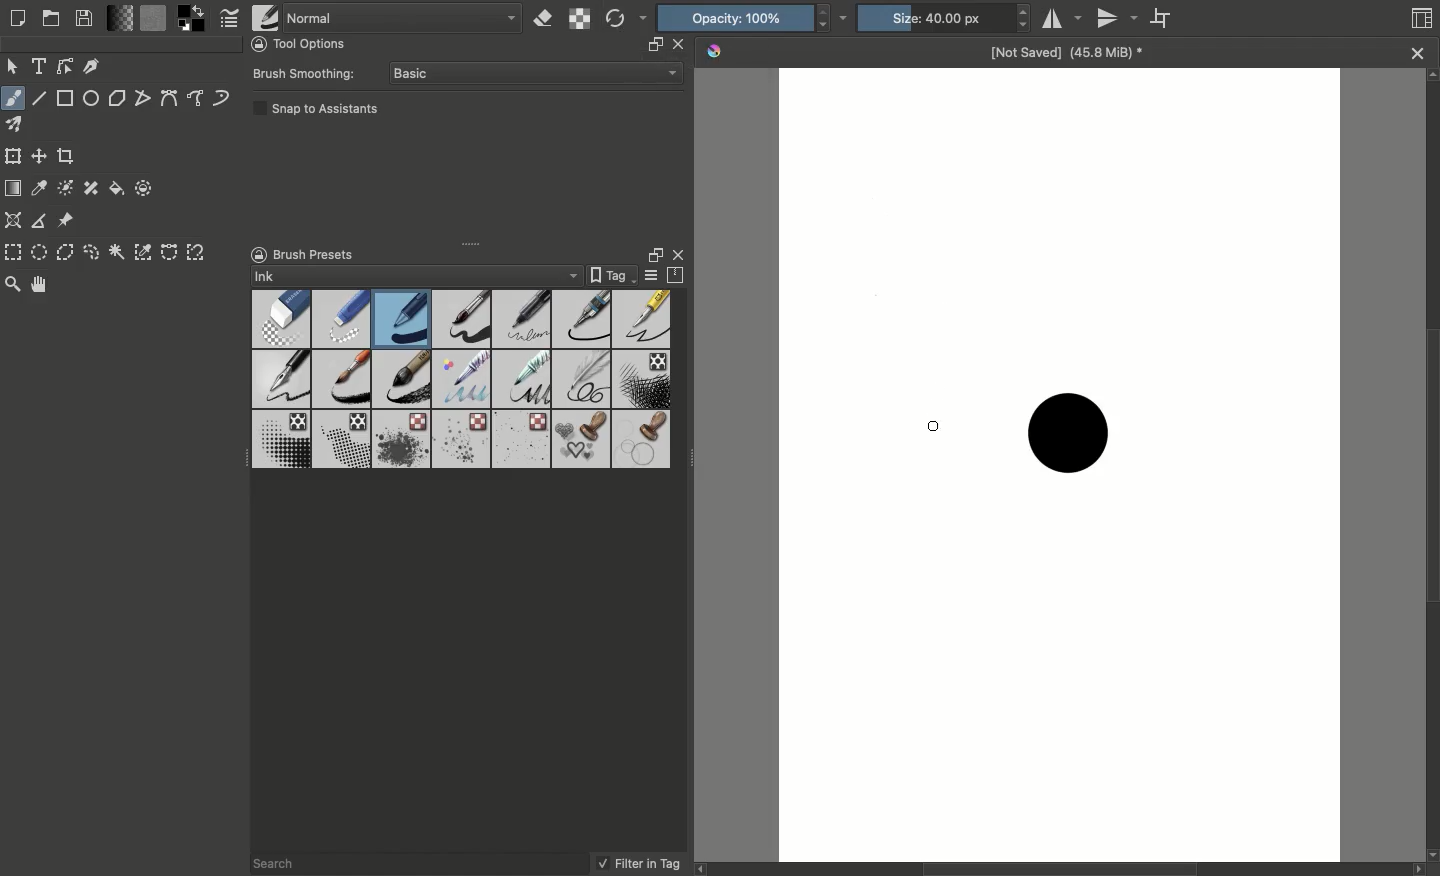 Image resolution: width=1440 pixels, height=876 pixels. What do you see at coordinates (144, 251) in the screenshot?
I see `Color selection tool` at bounding box center [144, 251].